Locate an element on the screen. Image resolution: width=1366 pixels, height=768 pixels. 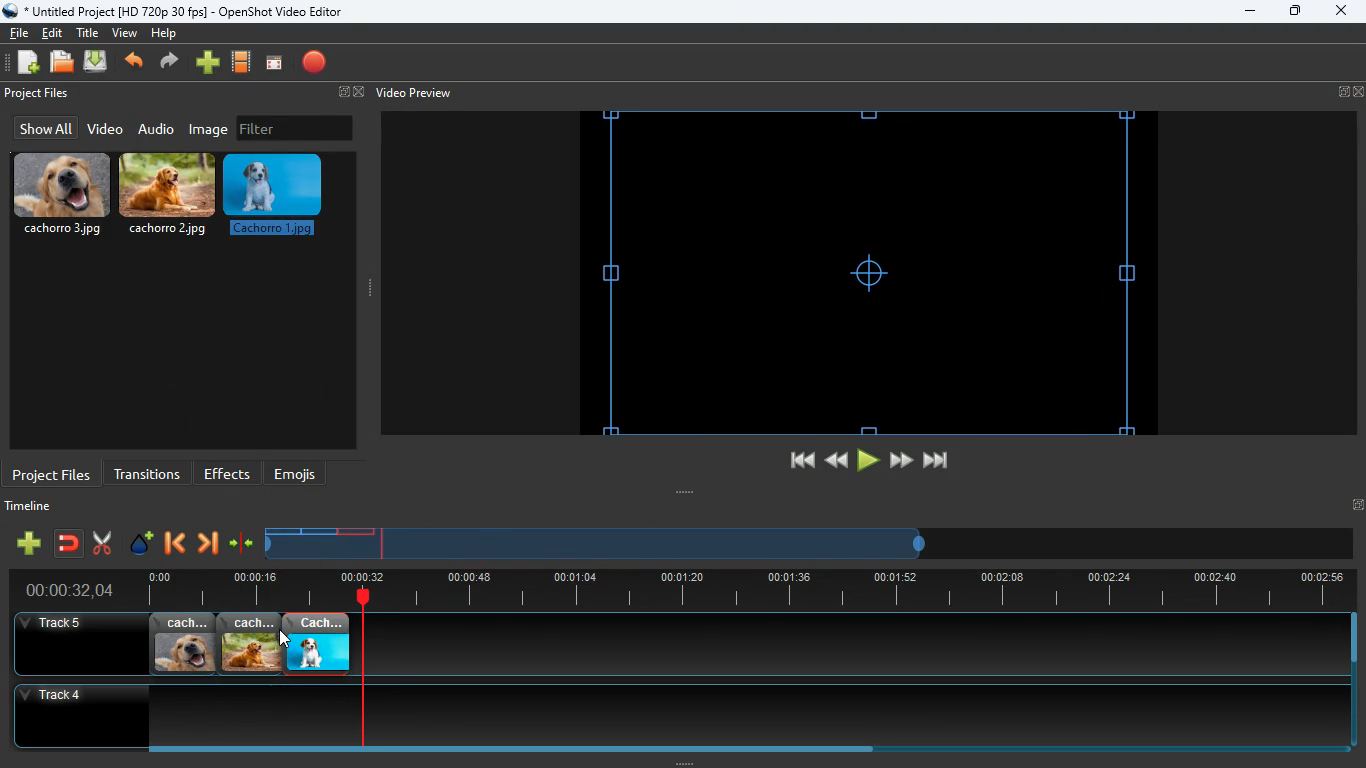
video is located at coordinates (104, 130).